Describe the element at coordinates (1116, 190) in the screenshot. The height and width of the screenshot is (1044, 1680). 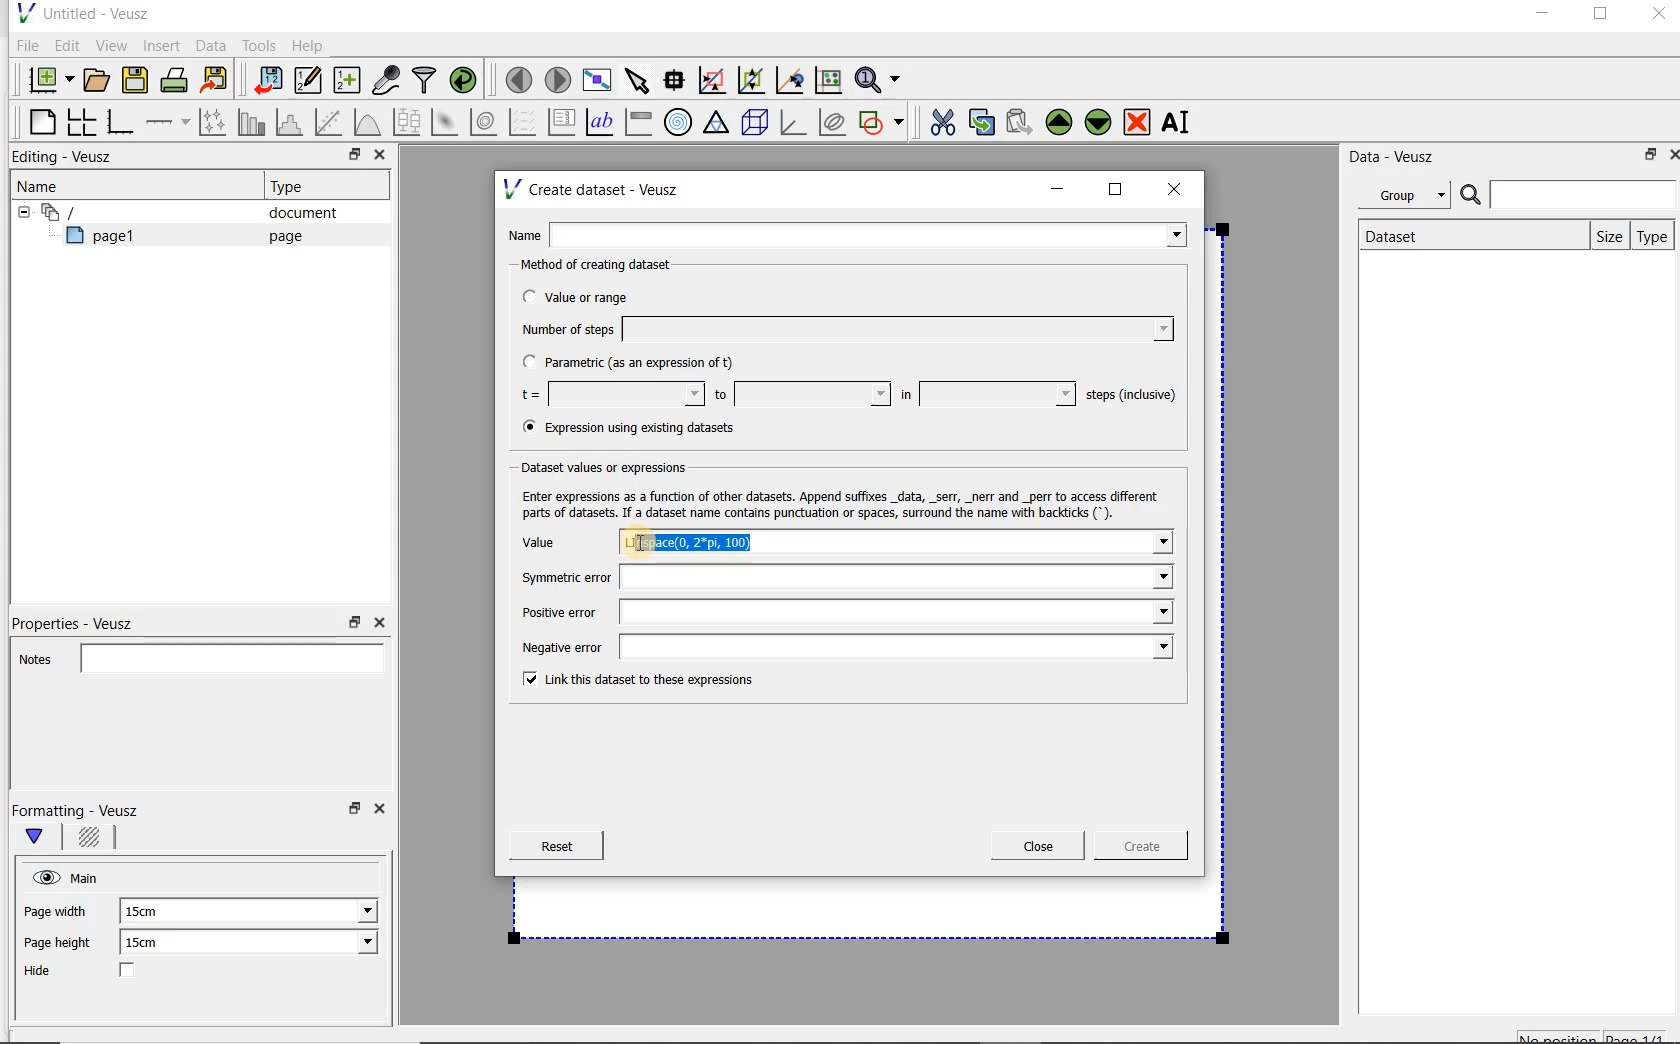
I see `maximize` at that location.